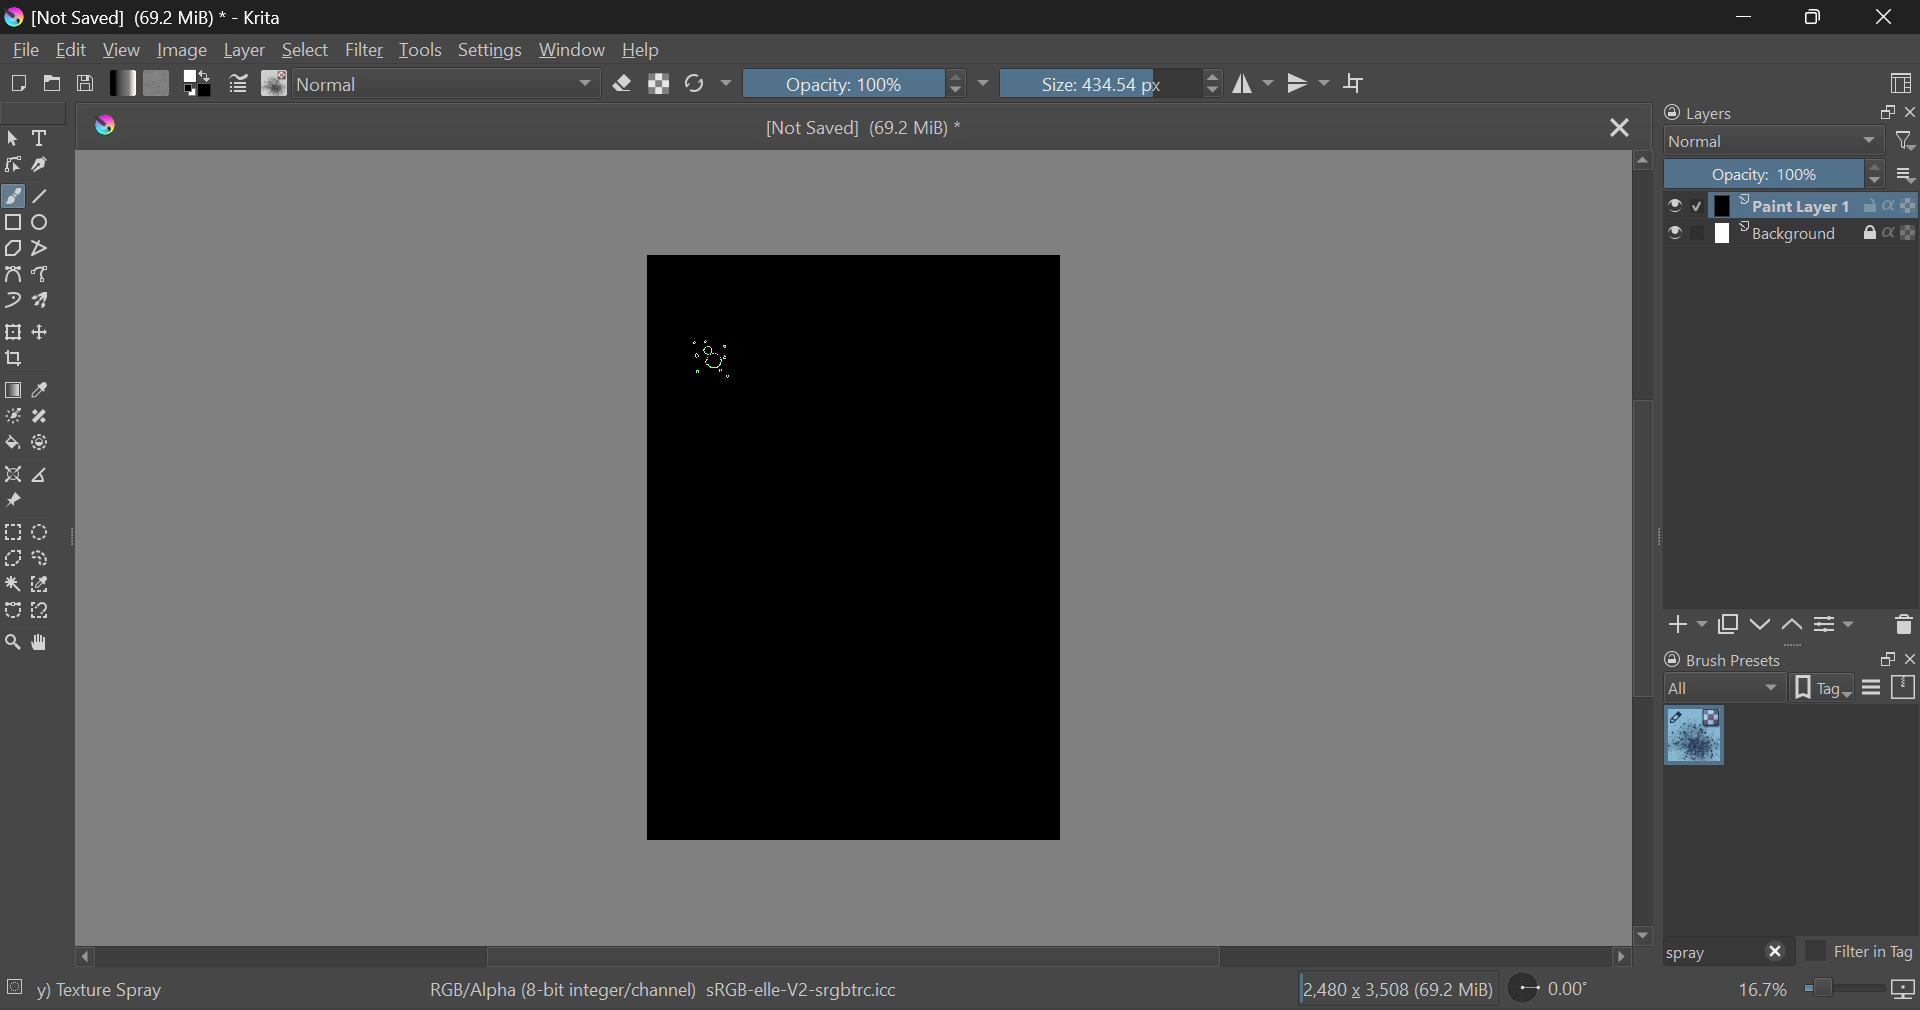 Image resolution: width=1920 pixels, height=1010 pixels. What do you see at coordinates (1883, 113) in the screenshot?
I see `restore` at bounding box center [1883, 113].